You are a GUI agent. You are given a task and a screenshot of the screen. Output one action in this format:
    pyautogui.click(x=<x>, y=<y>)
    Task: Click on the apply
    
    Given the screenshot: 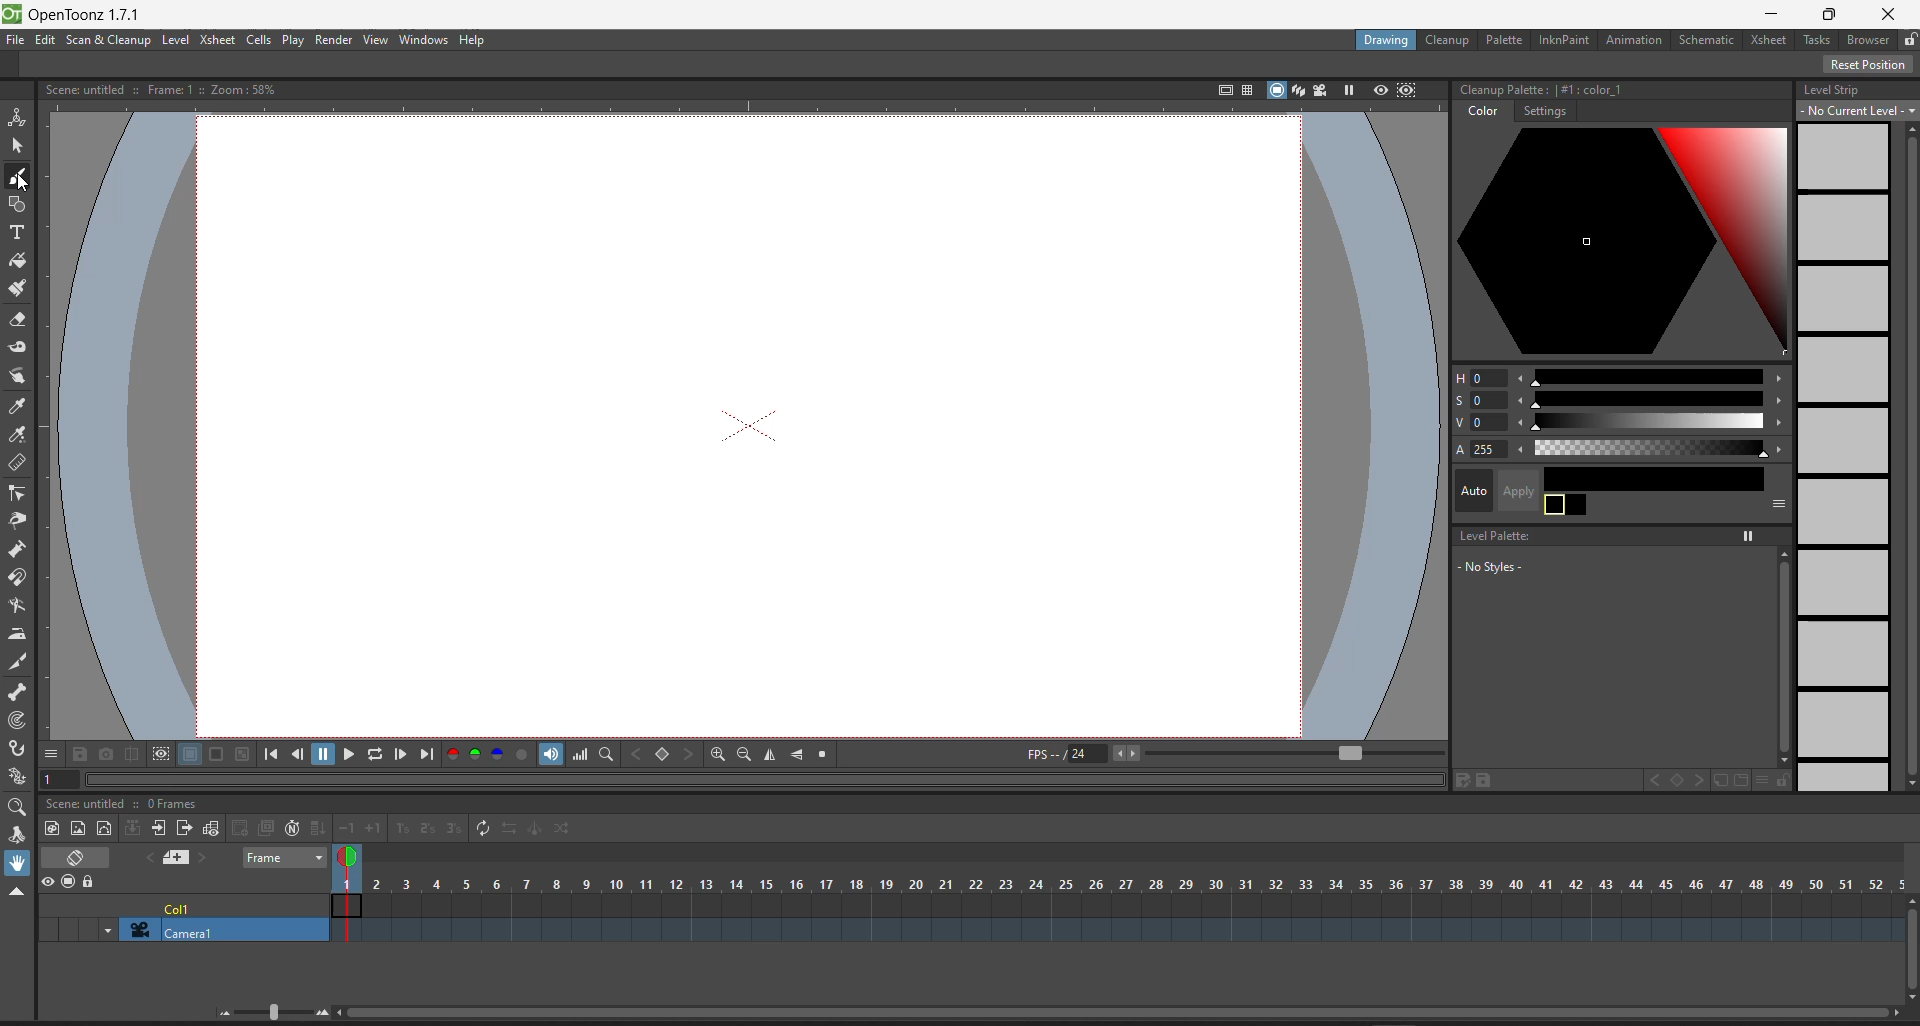 What is the action you would take?
    pyautogui.click(x=1510, y=489)
    